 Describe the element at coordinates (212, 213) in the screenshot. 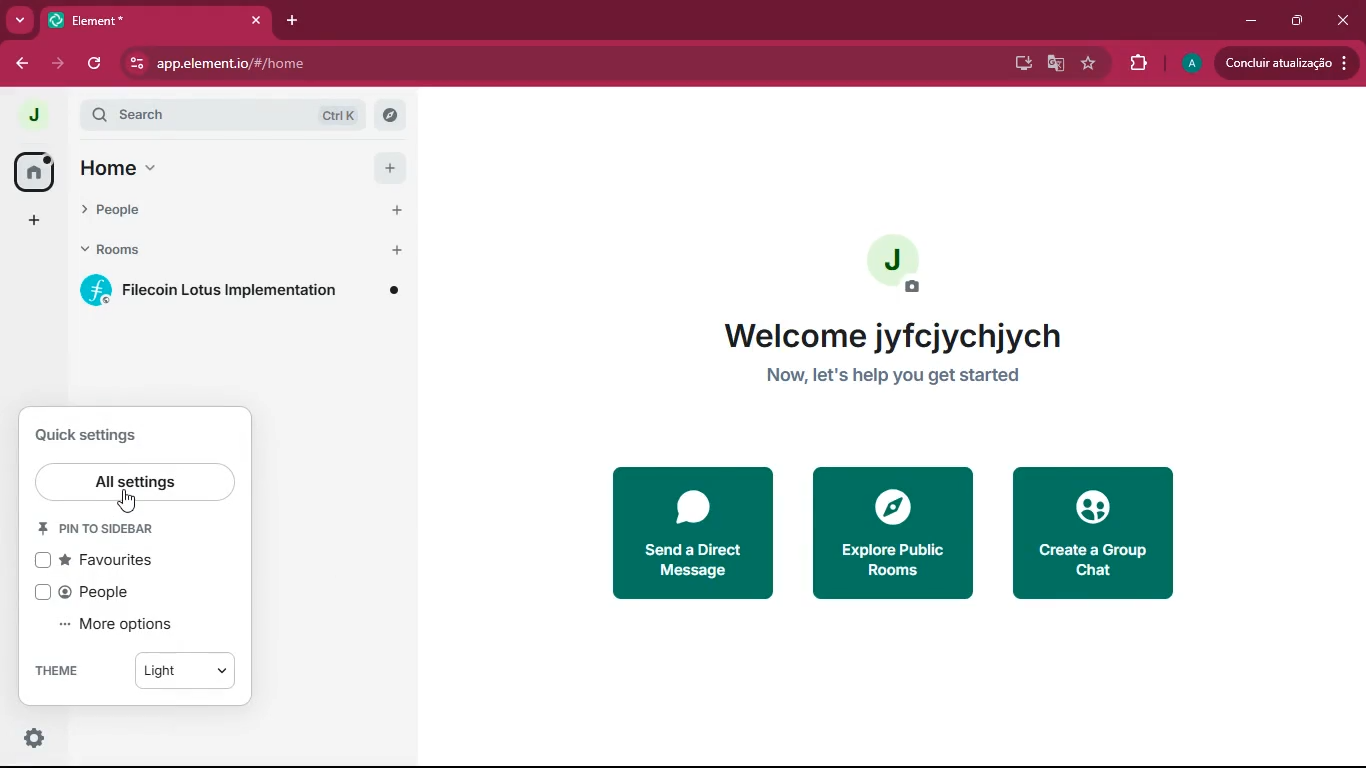

I see `people` at that location.